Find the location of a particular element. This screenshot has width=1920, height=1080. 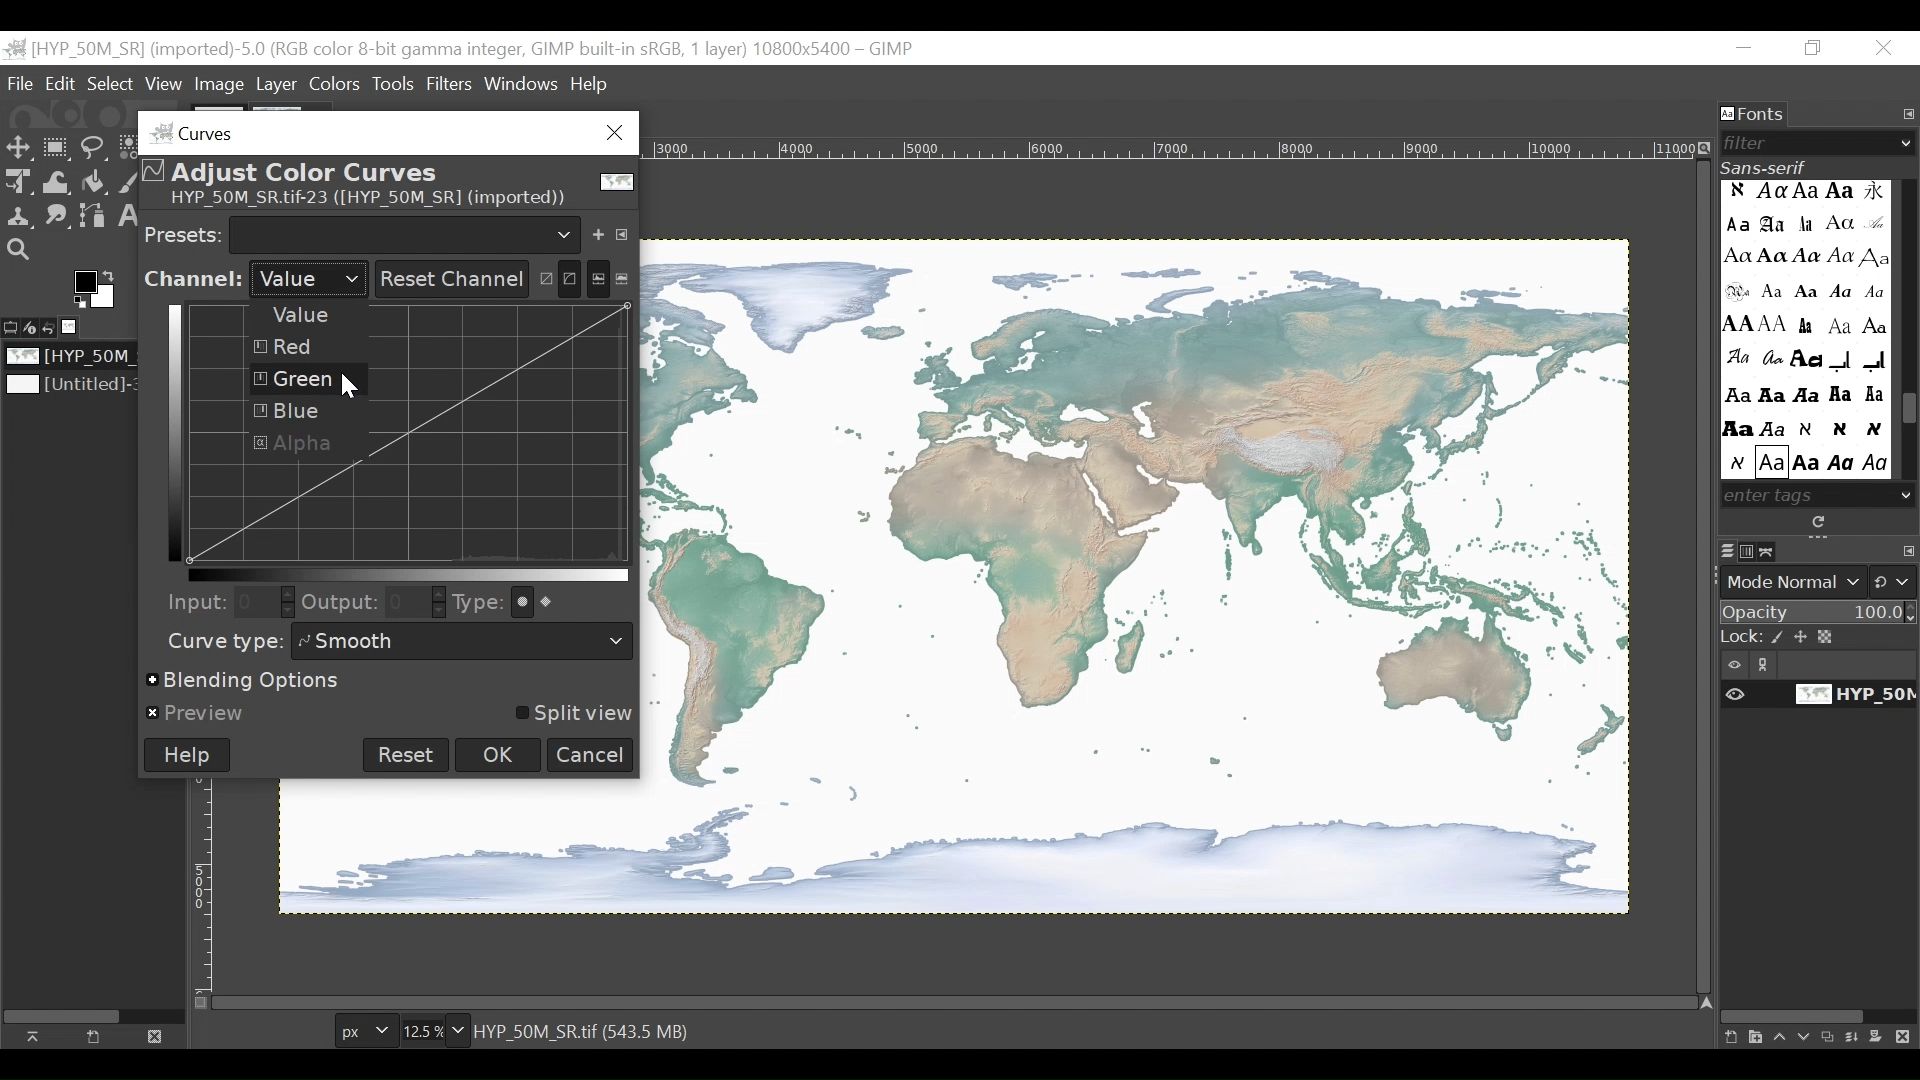

Blue is located at coordinates (293, 409).